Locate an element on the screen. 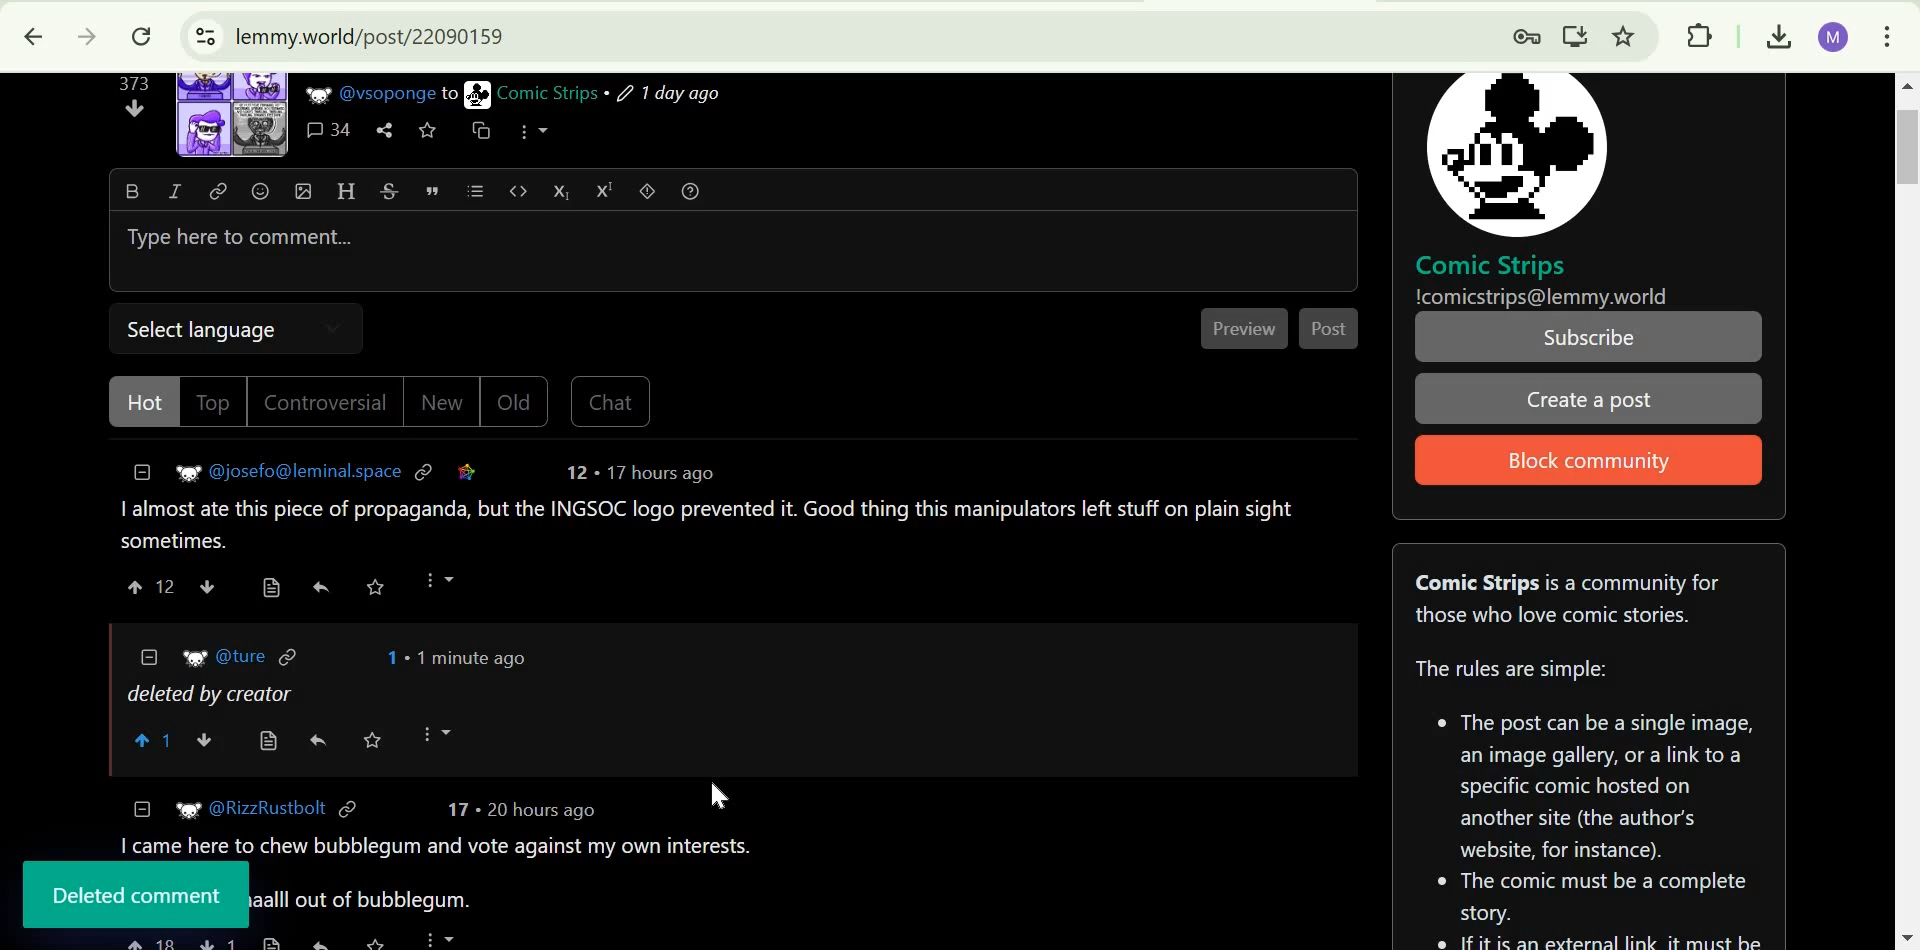 The image size is (1920, 950). Post is located at coordinates (1331, 328).